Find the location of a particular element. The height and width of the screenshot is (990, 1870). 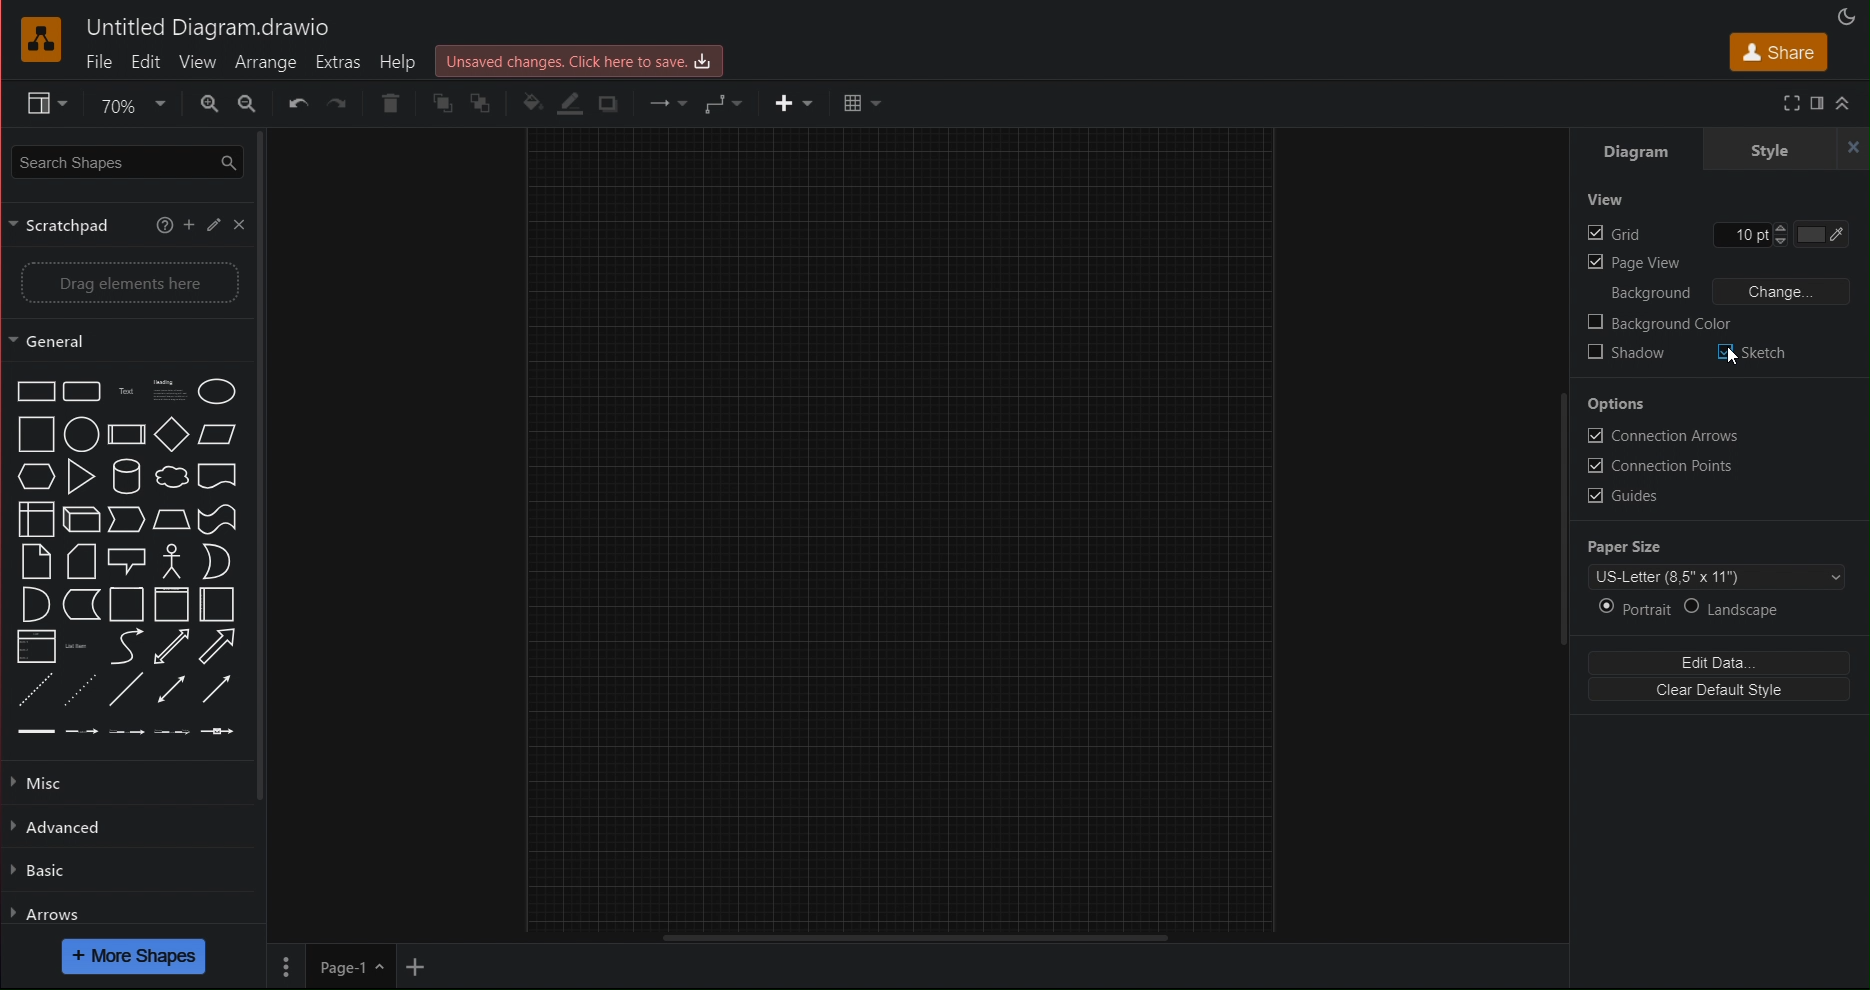

Insert is located at coordinates (788, 102).